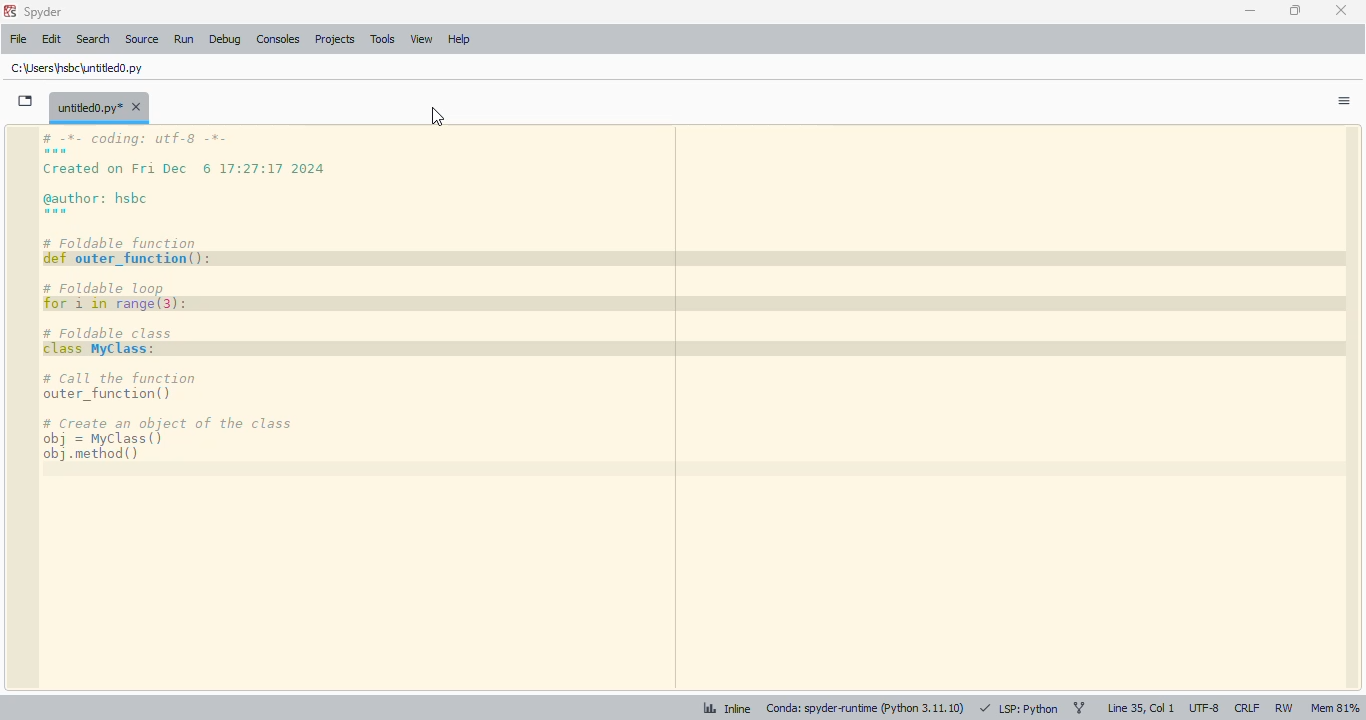 The height and width of the screenshot is (720, 1366). What do you see at coordinates (1205, 710) in the screenshot?
I see `UTF-8` at bounding box center [1205, 710].